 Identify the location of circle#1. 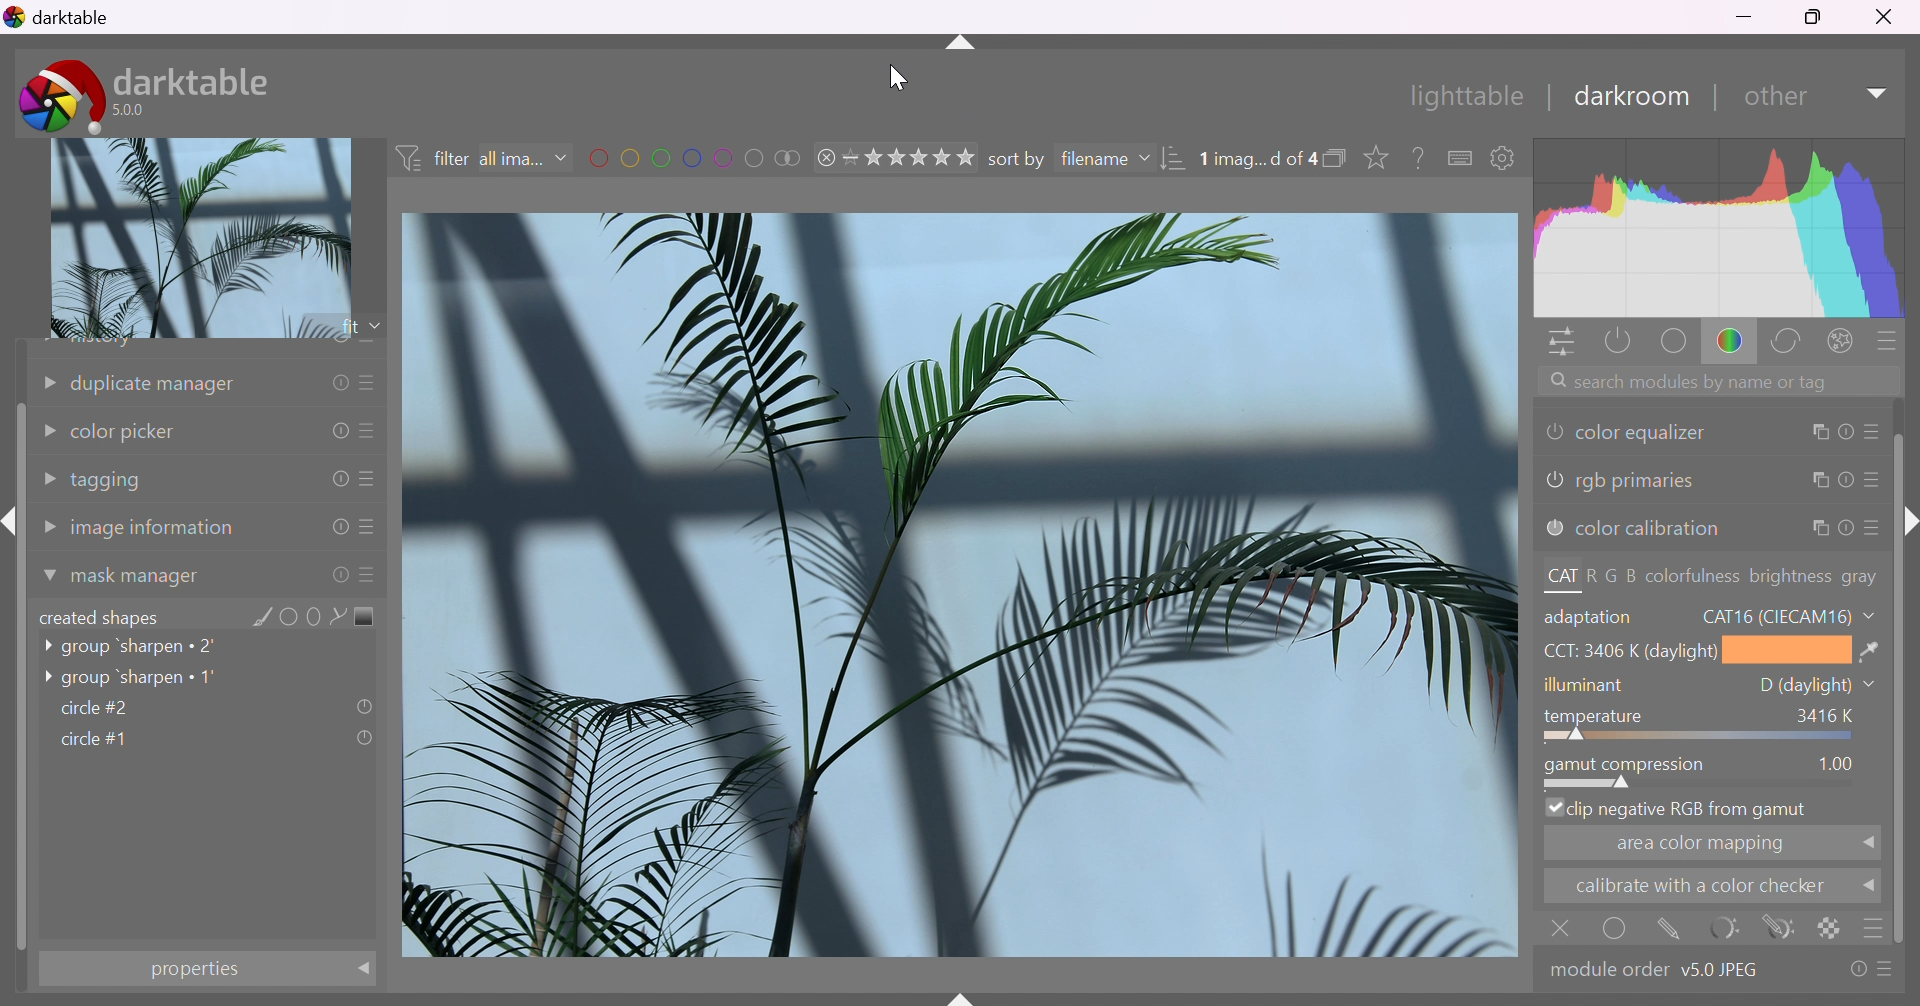
(220, 737).